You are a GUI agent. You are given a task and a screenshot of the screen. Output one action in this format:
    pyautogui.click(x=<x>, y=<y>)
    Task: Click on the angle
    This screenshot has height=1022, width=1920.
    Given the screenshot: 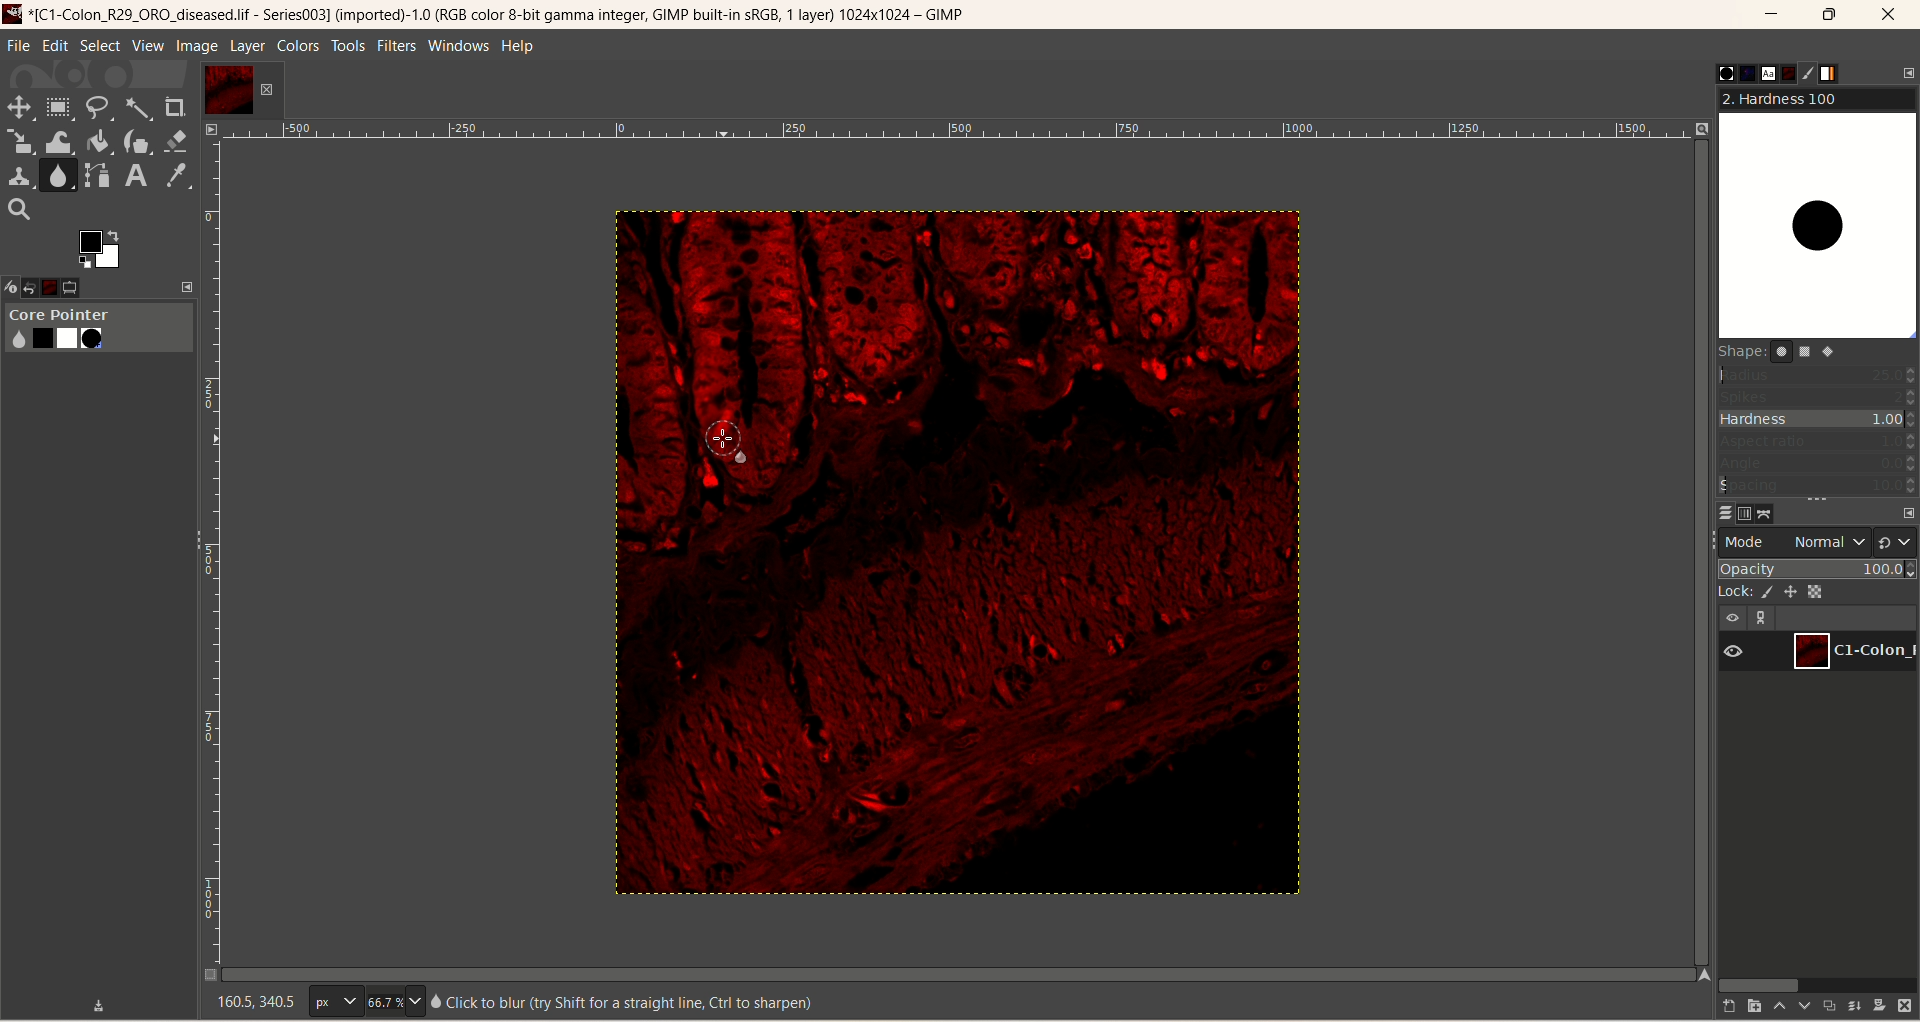 What is the action you would take?
    pyautogui.click(x=1818, y=463)
    